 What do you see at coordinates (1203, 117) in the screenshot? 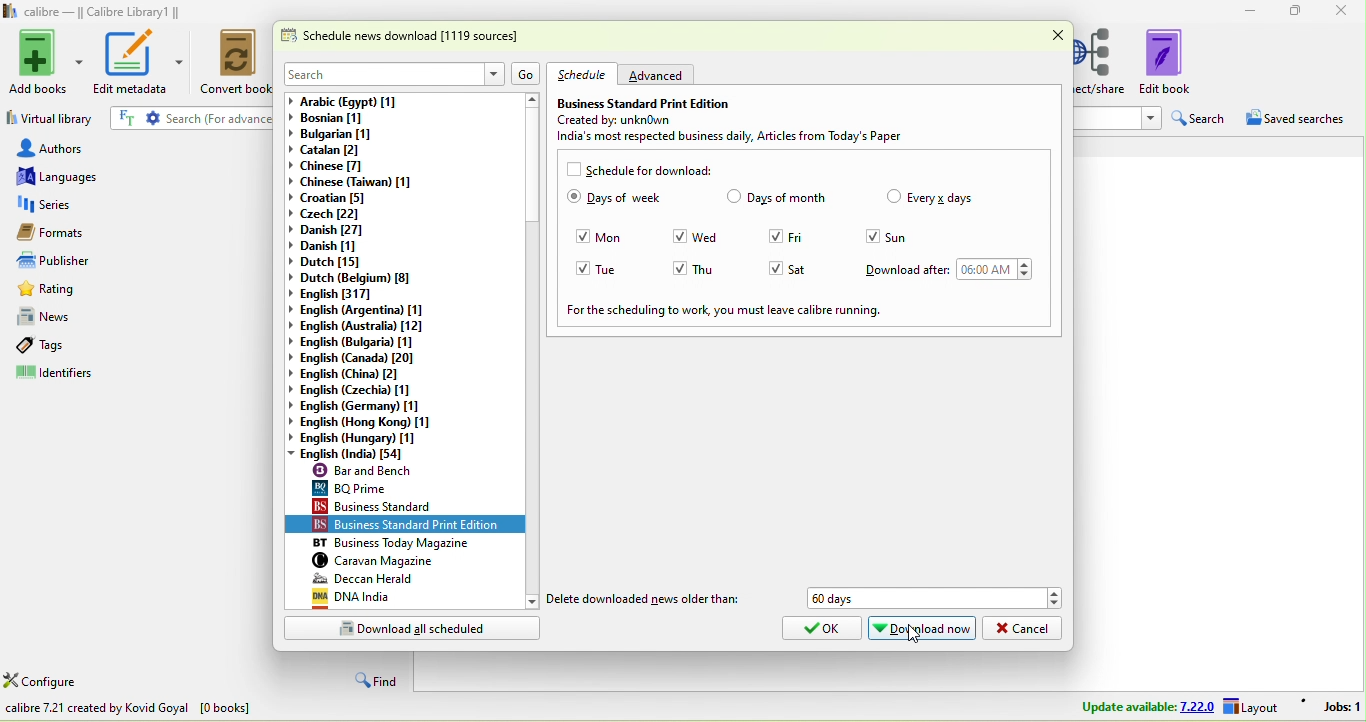
I see `search` at bounding box center [1203, 117].